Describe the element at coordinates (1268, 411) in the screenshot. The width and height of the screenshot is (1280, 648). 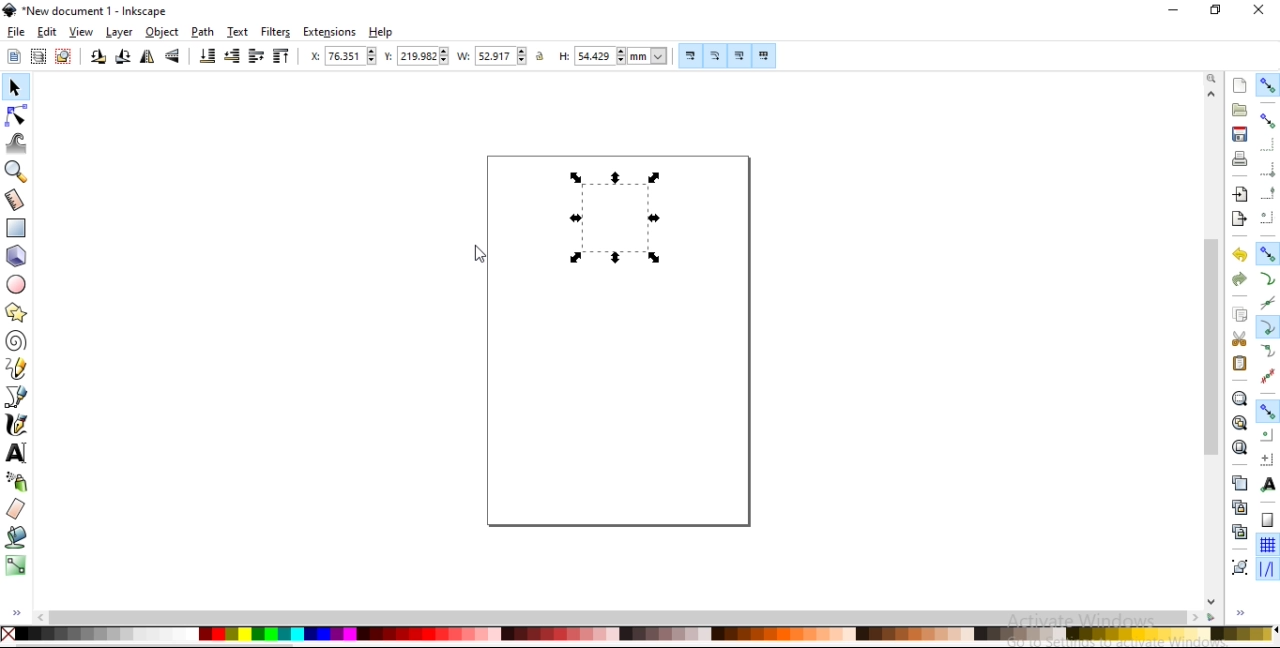
I see `snap other points` at that location.